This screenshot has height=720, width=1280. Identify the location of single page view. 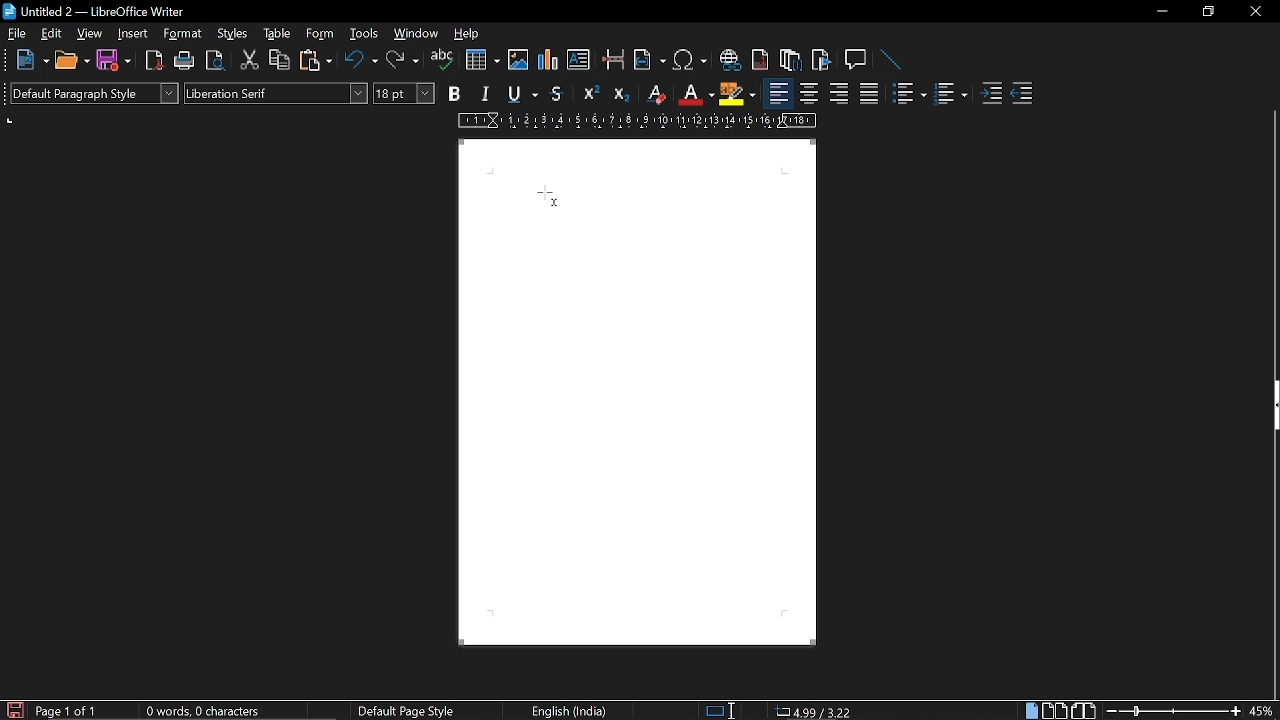
(1030, 711).